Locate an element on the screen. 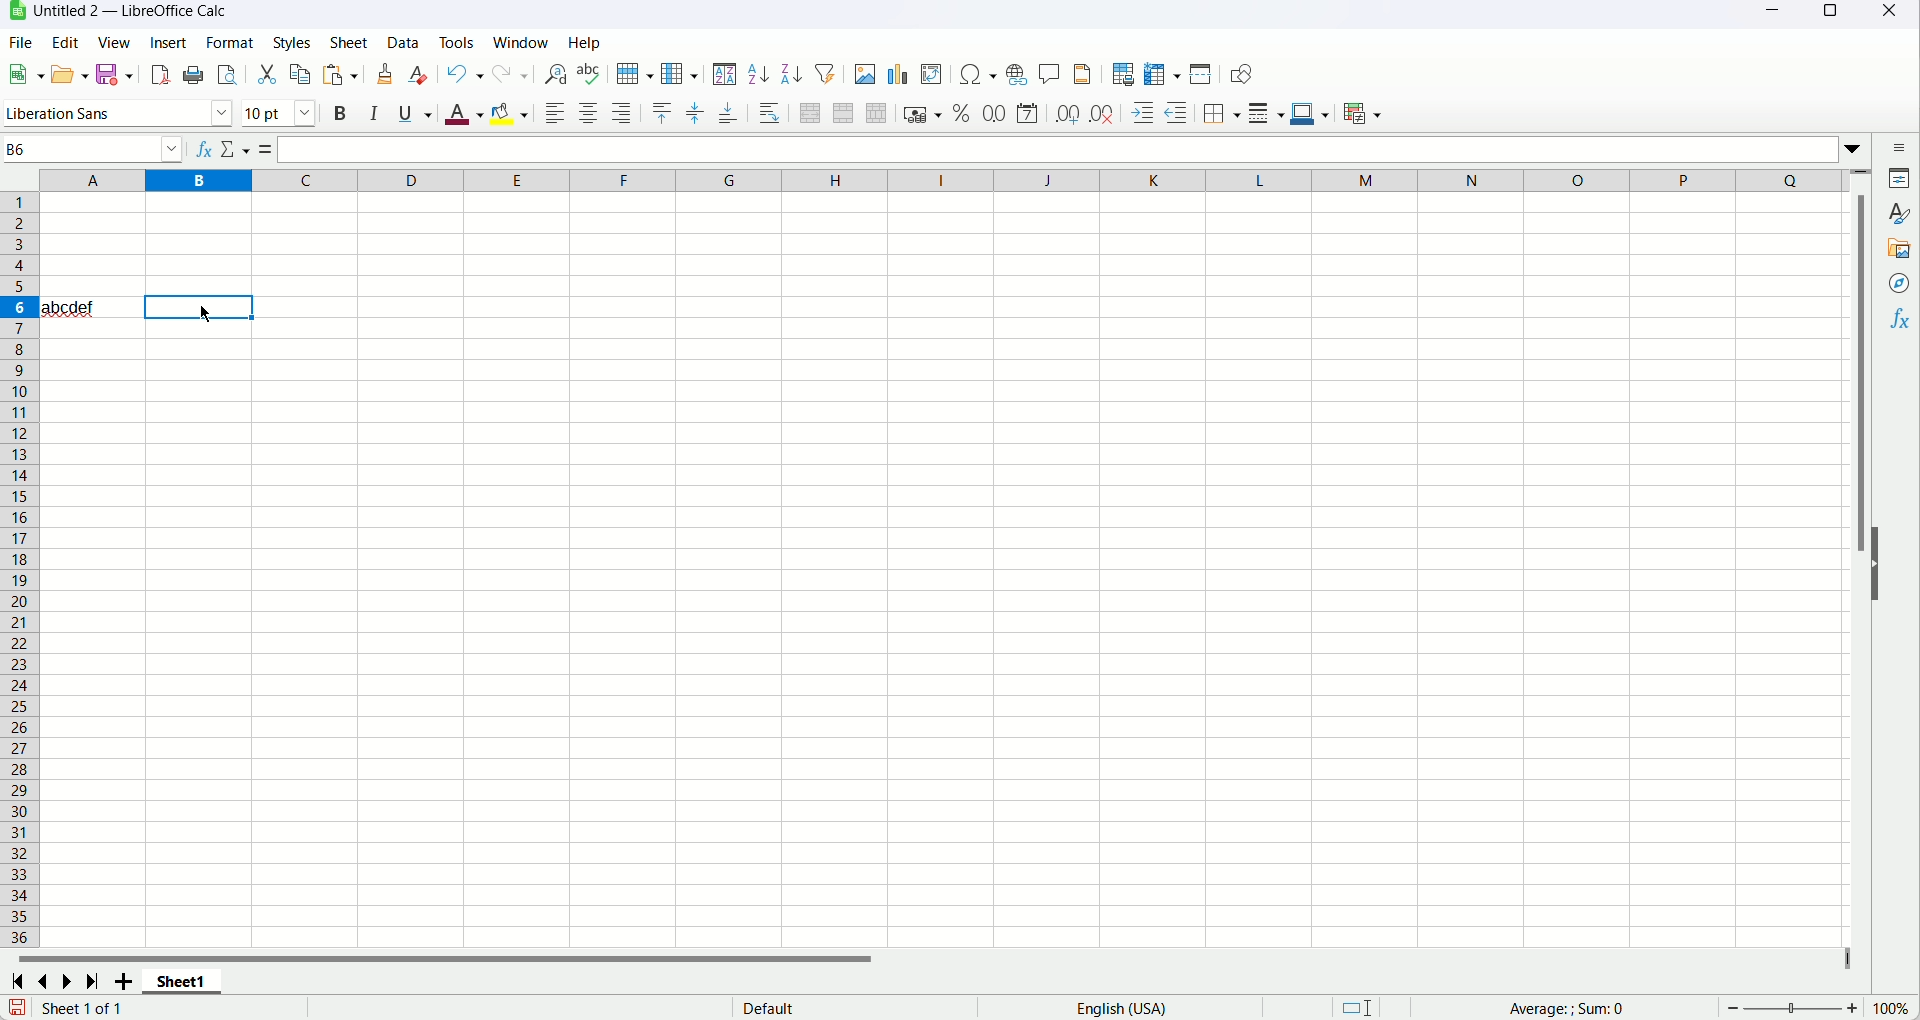  column is located at coordinates (680, 75).